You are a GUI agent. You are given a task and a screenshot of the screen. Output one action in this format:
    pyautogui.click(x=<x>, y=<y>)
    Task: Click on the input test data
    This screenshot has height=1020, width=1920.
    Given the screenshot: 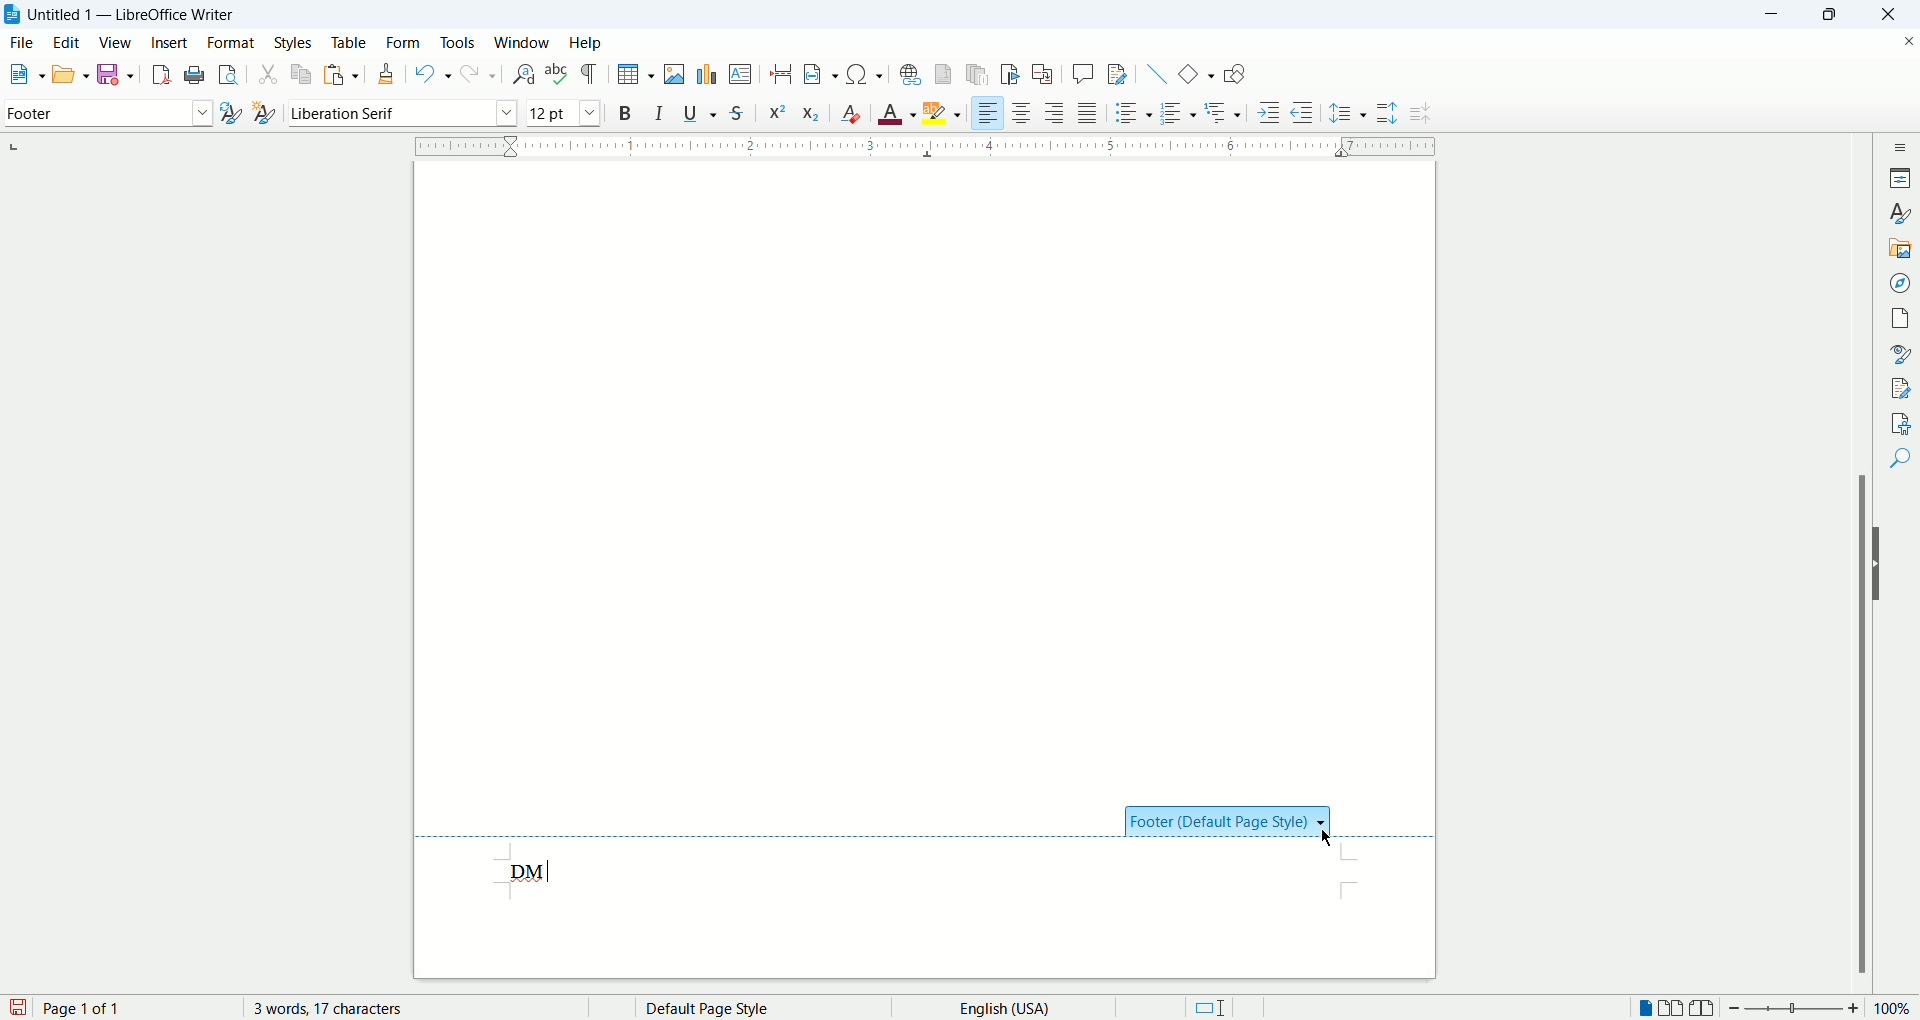 What is the action you would take?
    pyautogui.click(x=536, y=871)
    